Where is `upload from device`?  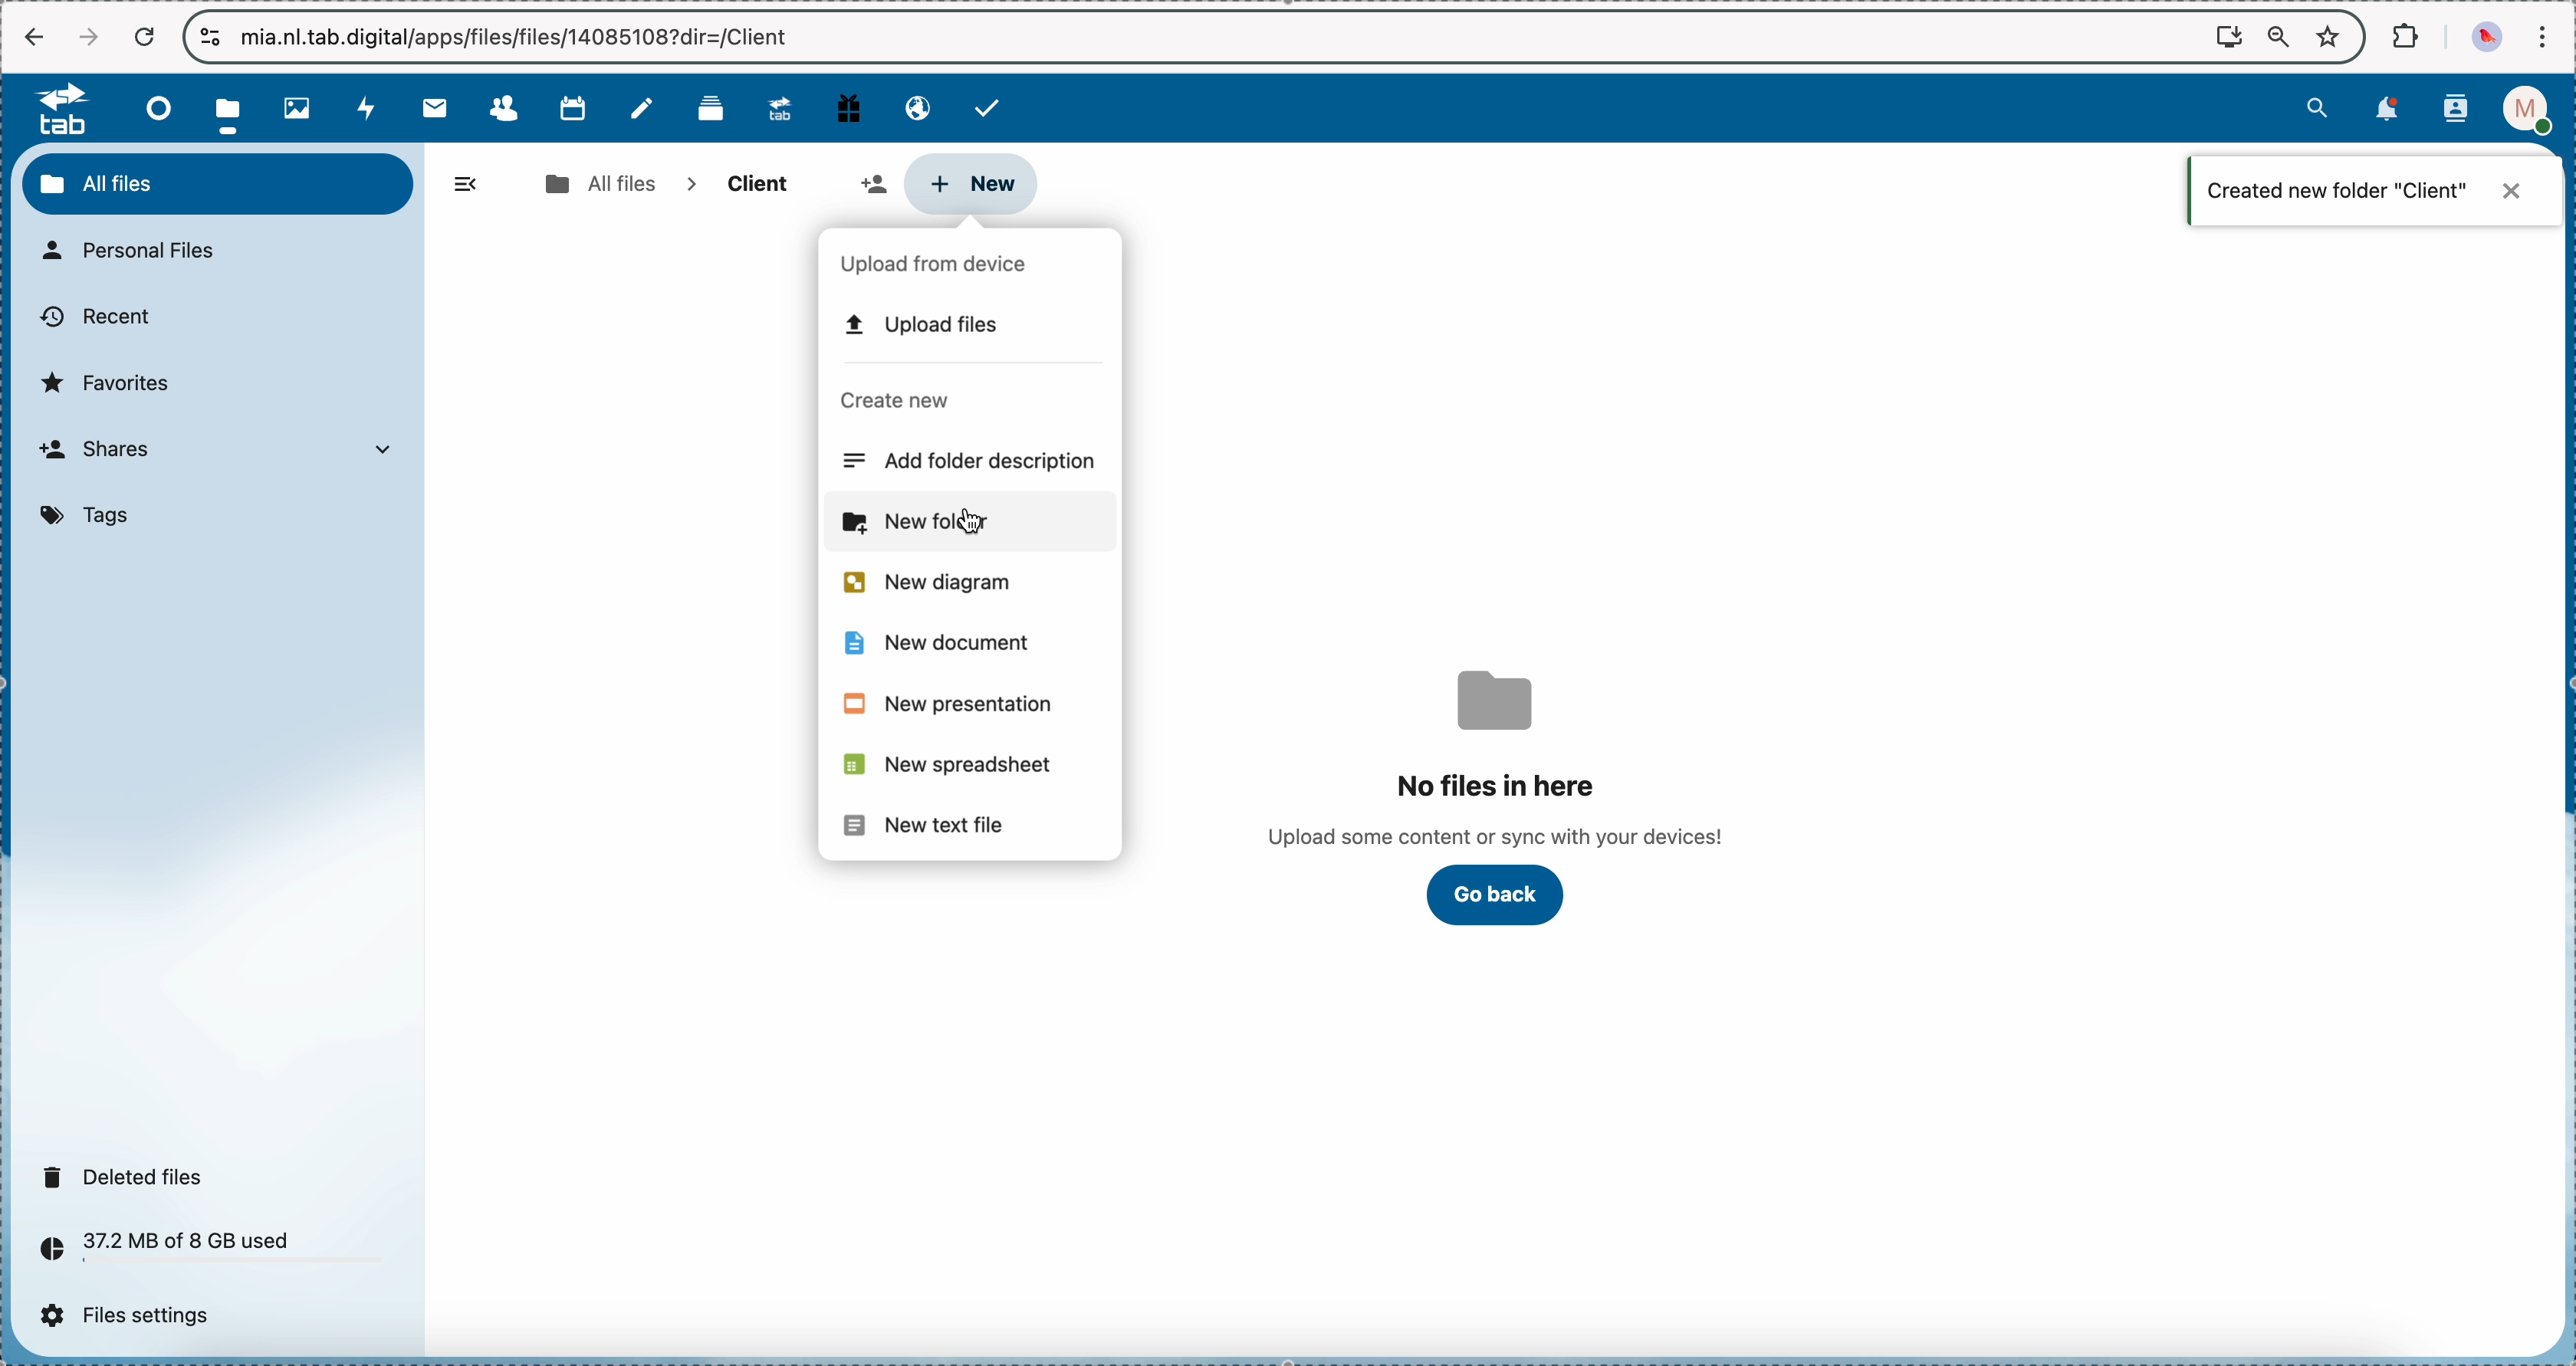
upload from device is located at coordinates (943, 265).